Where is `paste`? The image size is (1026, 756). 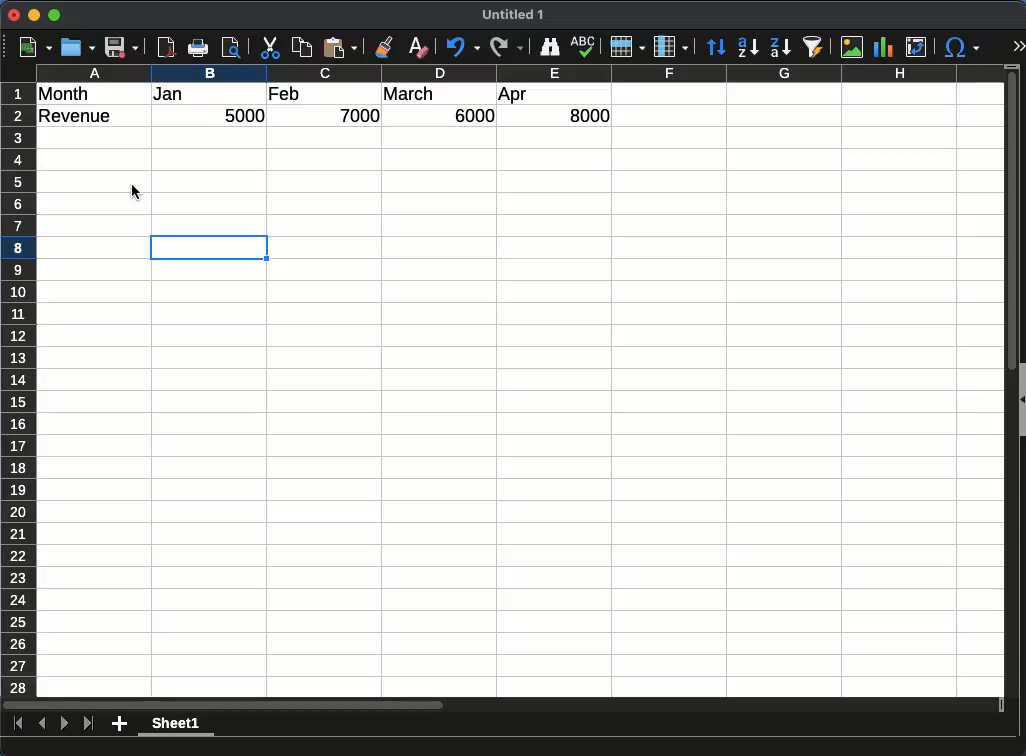 paste is located at coordinates (340, 47).